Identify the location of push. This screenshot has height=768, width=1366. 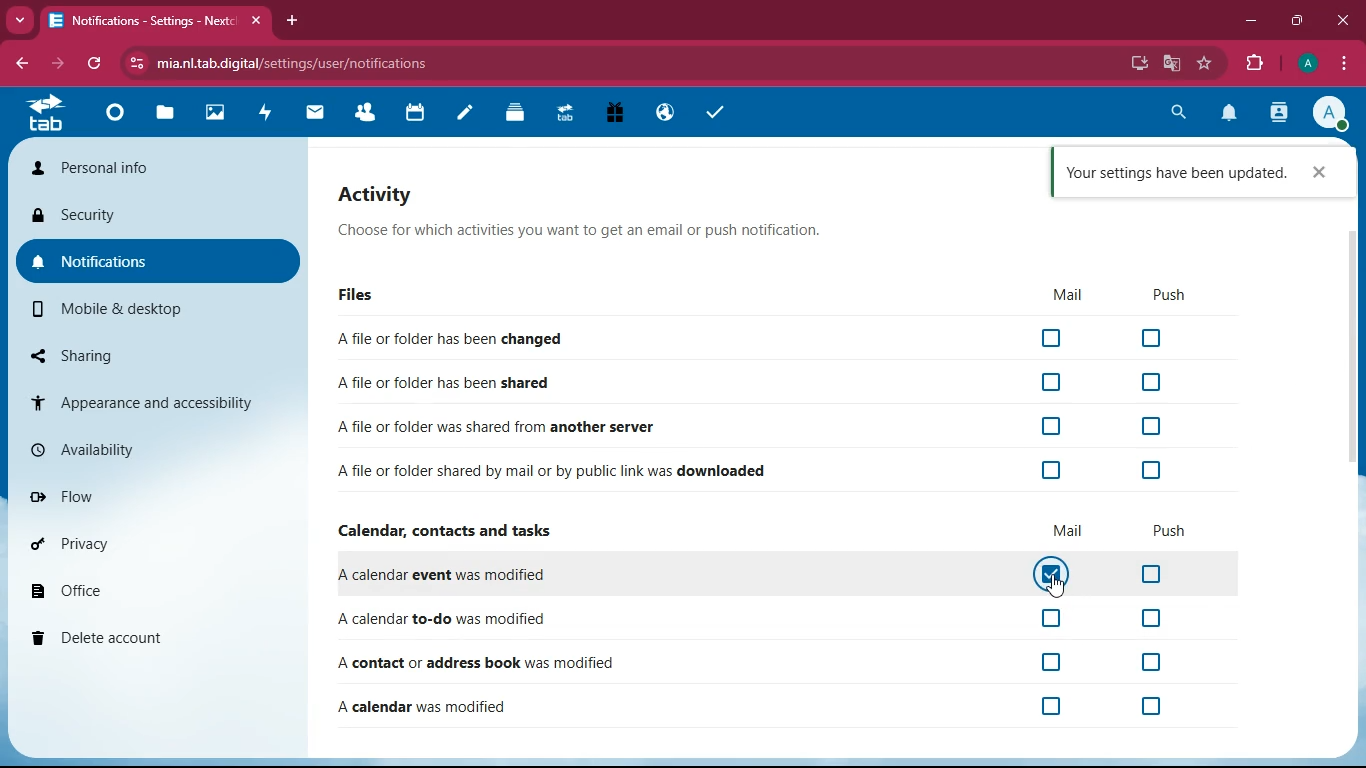
(1172, 532).